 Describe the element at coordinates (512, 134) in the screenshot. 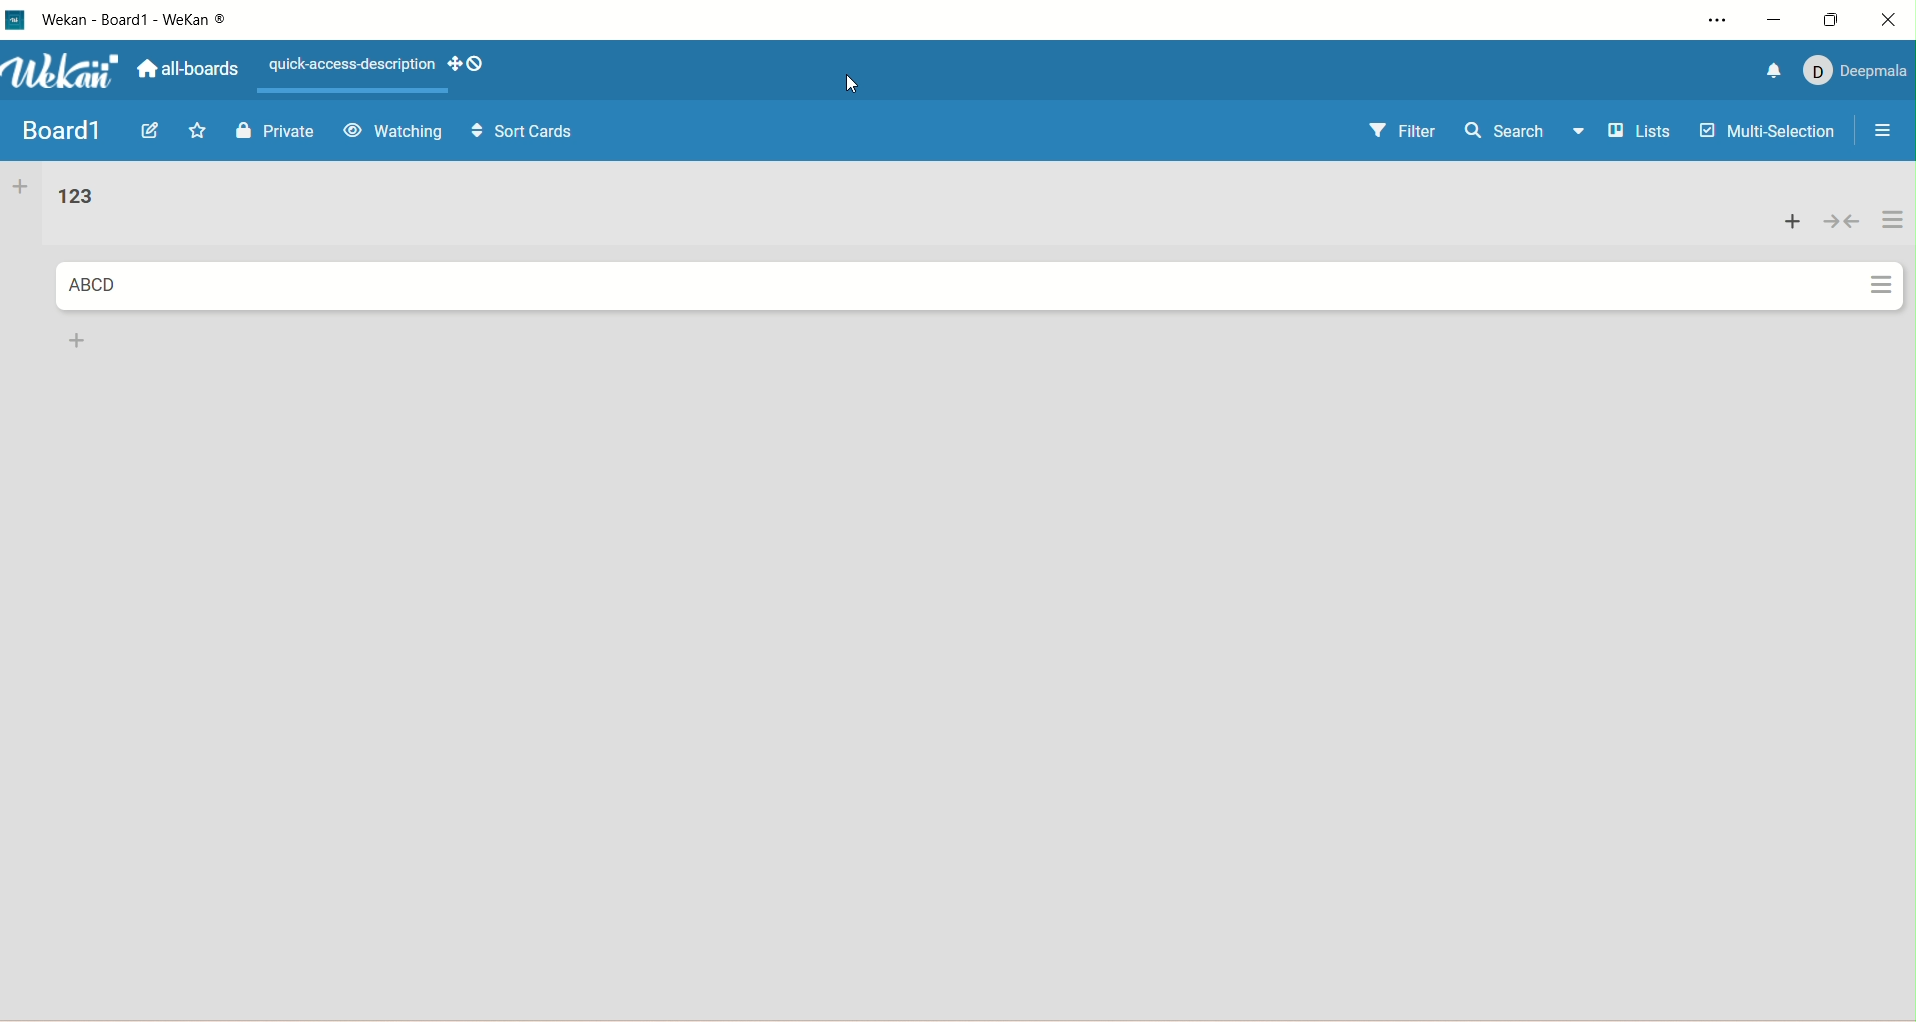

I see `sort cards` at that location.